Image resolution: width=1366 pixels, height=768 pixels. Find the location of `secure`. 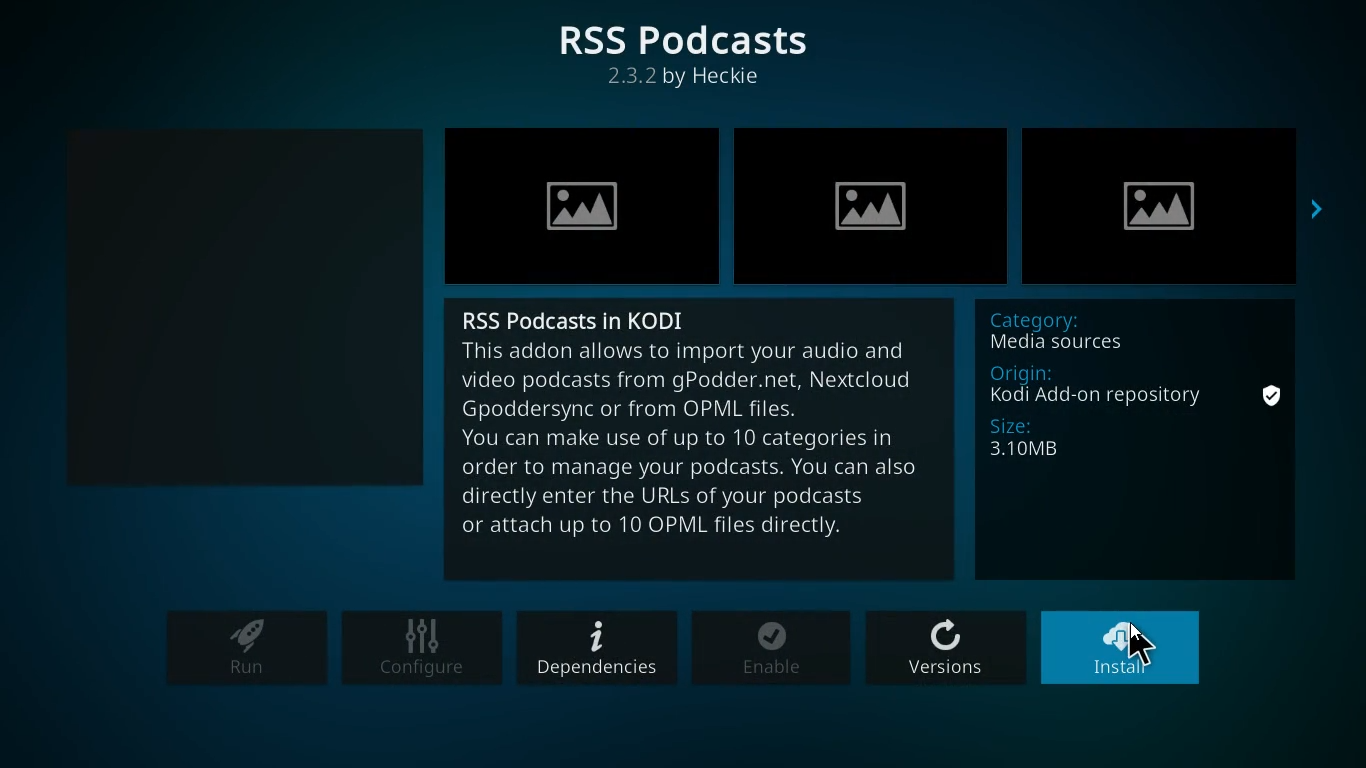

secure is located at coordinates (1270, 397).